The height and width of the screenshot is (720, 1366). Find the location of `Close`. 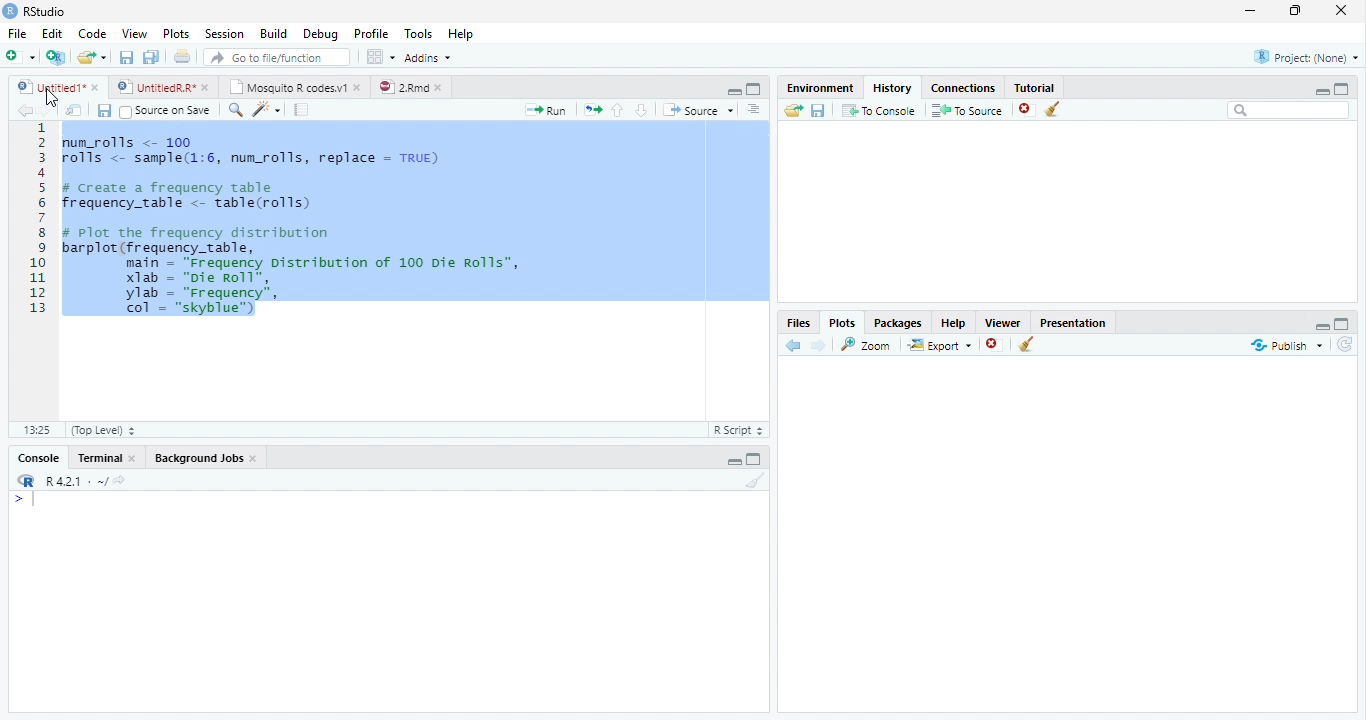

Close is located at coordinates (1343, 11).